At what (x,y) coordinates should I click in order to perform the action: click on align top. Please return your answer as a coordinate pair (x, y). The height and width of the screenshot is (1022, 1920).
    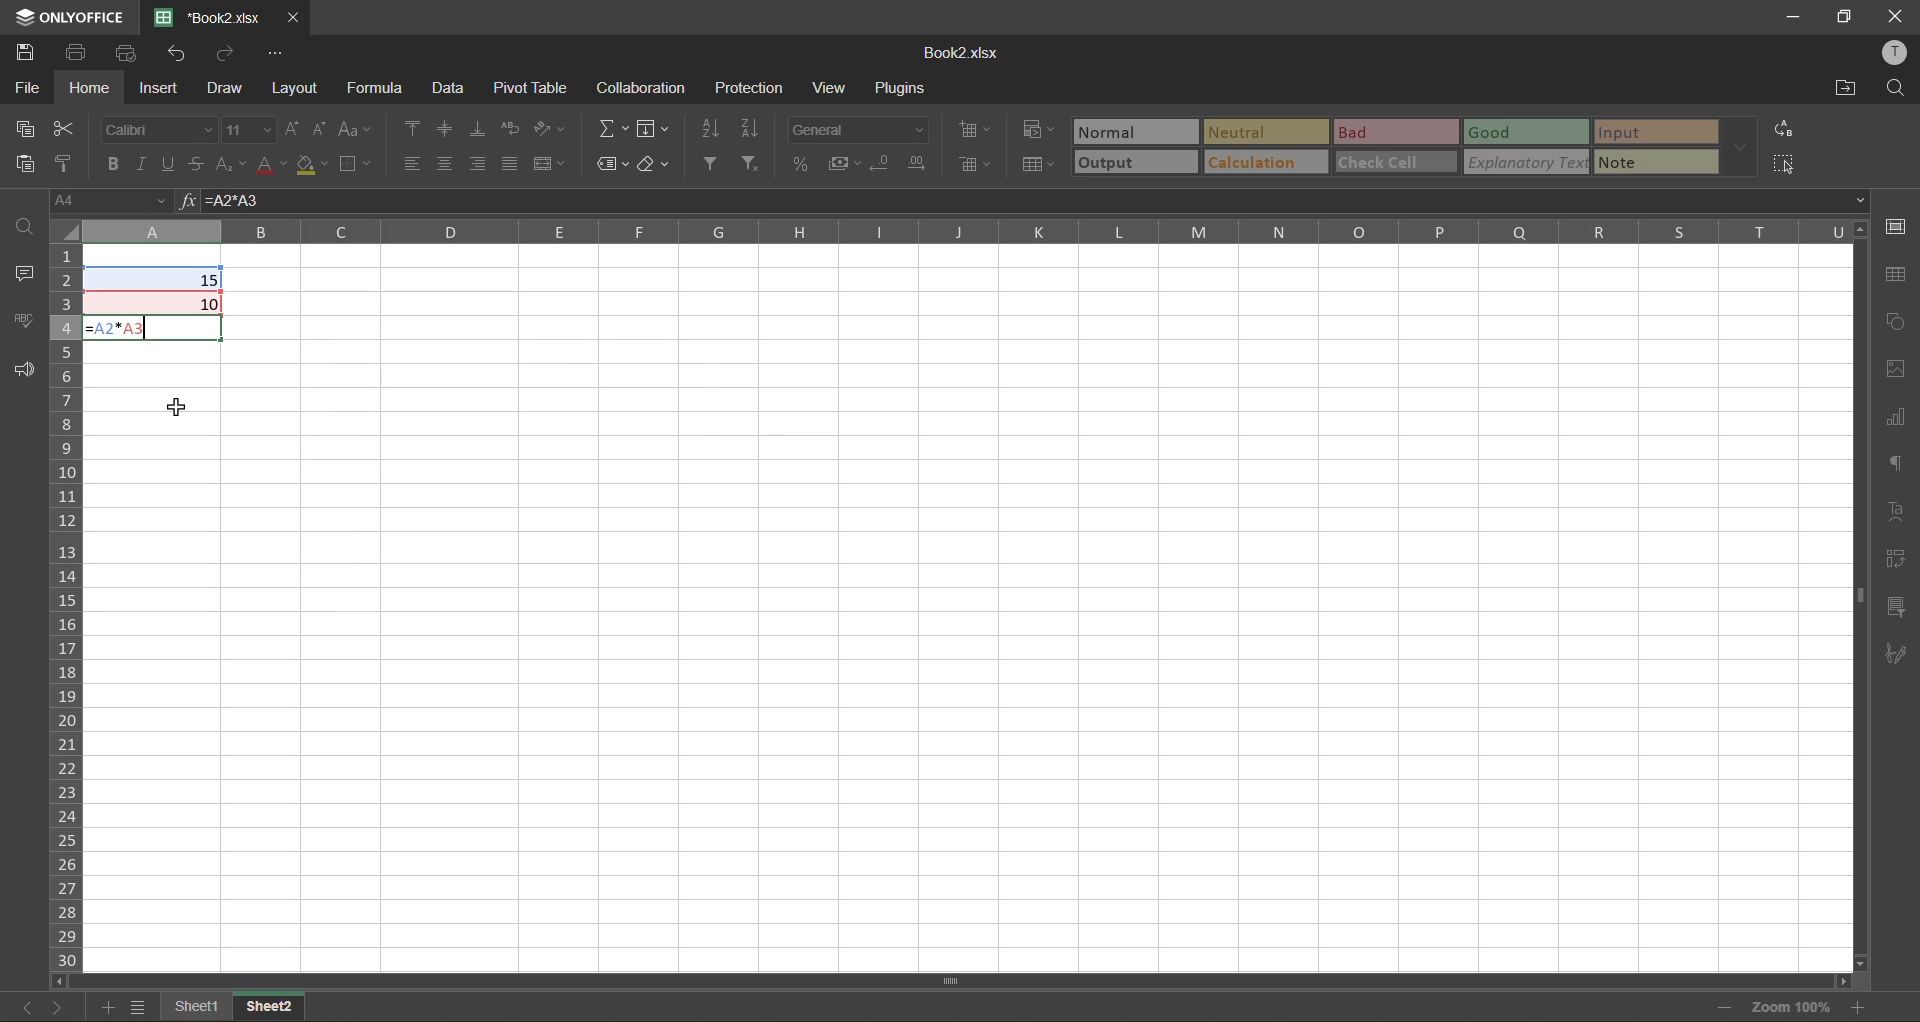
    Looking at the image, I should click on (413, 128).